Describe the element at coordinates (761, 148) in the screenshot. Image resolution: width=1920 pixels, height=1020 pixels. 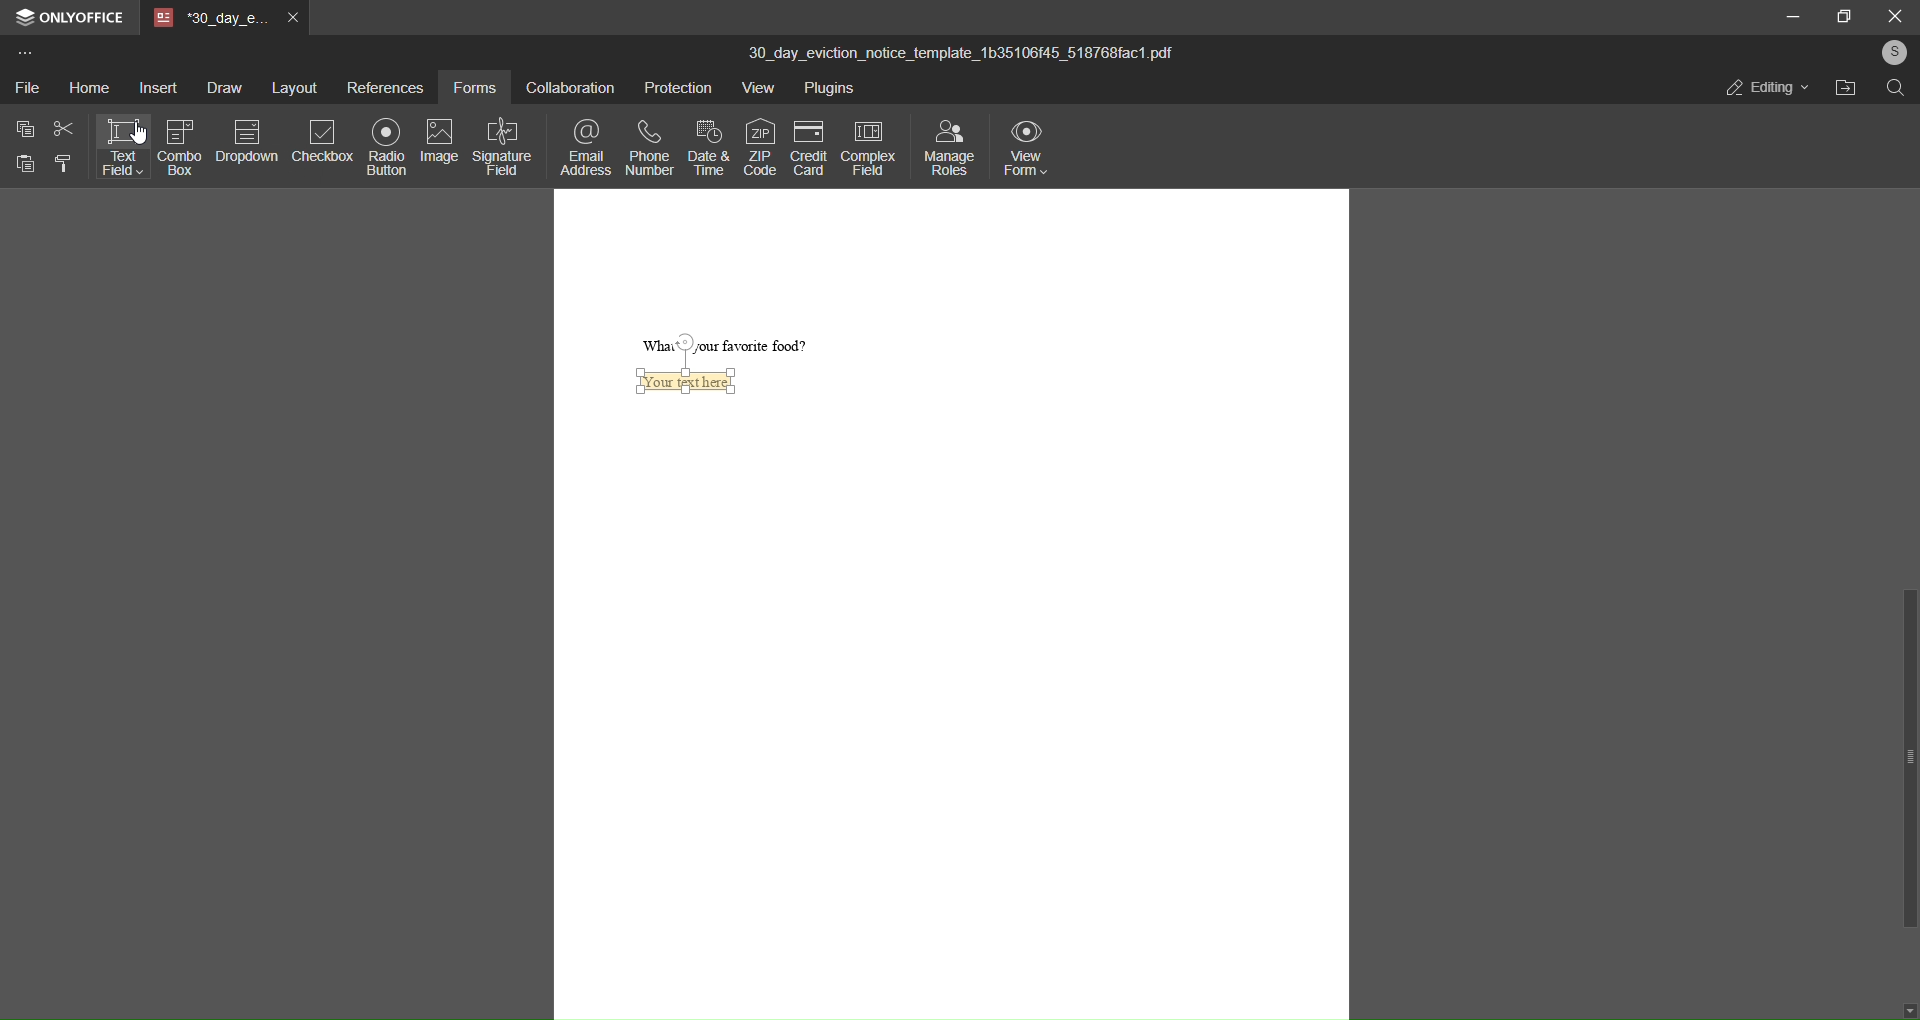
I see `zip code` at that location.